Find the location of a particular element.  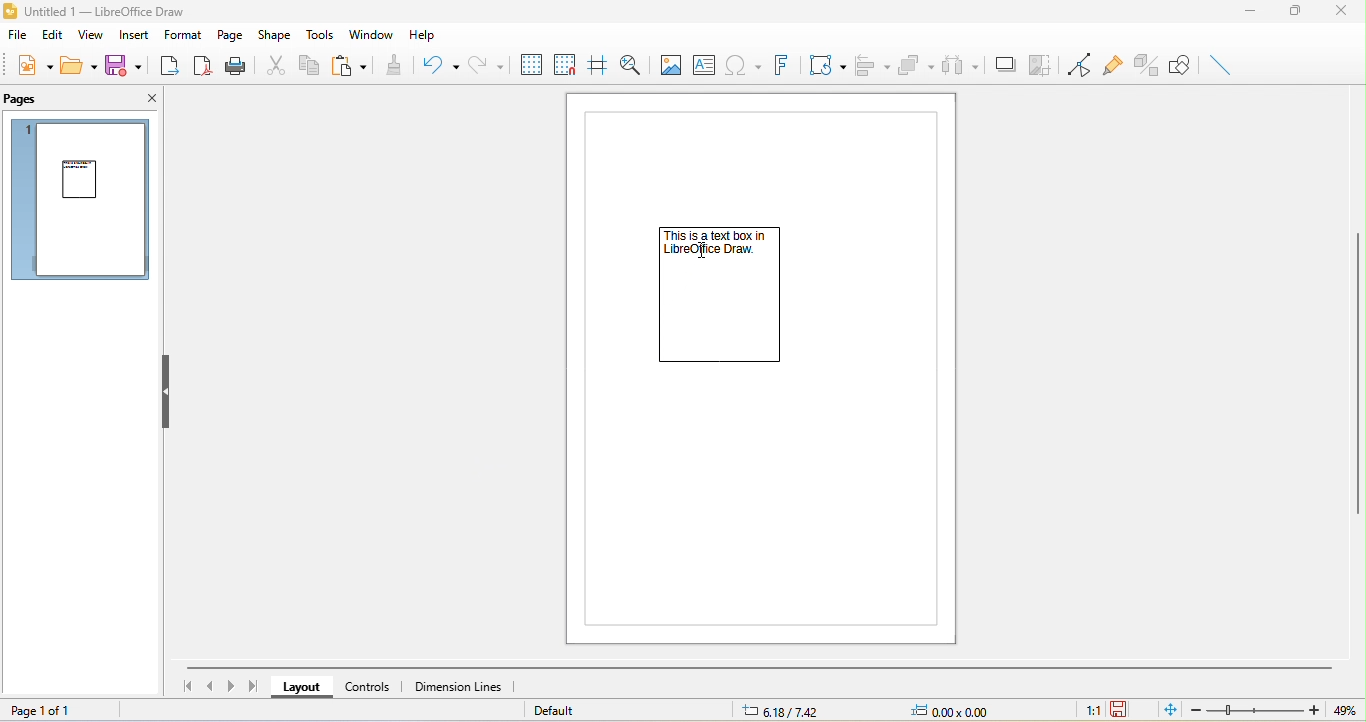

display to grids is located at coordinates (529, 65).